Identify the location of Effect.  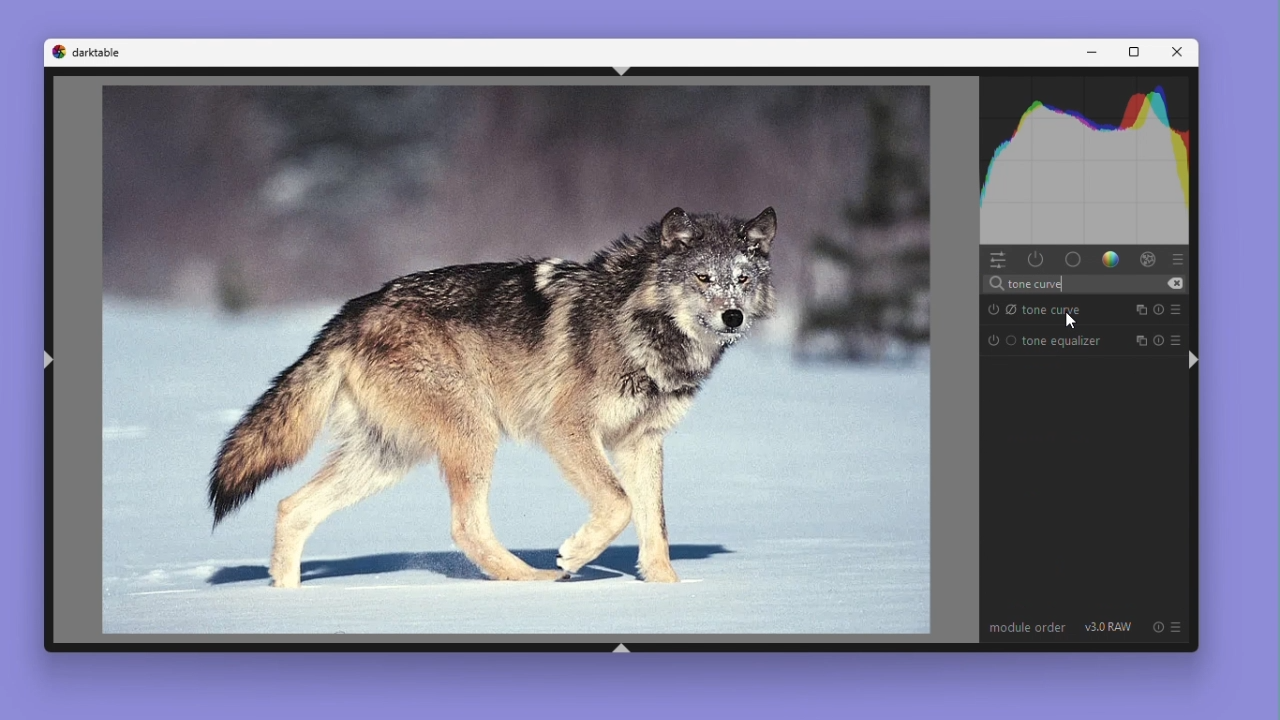
(1145, 260).